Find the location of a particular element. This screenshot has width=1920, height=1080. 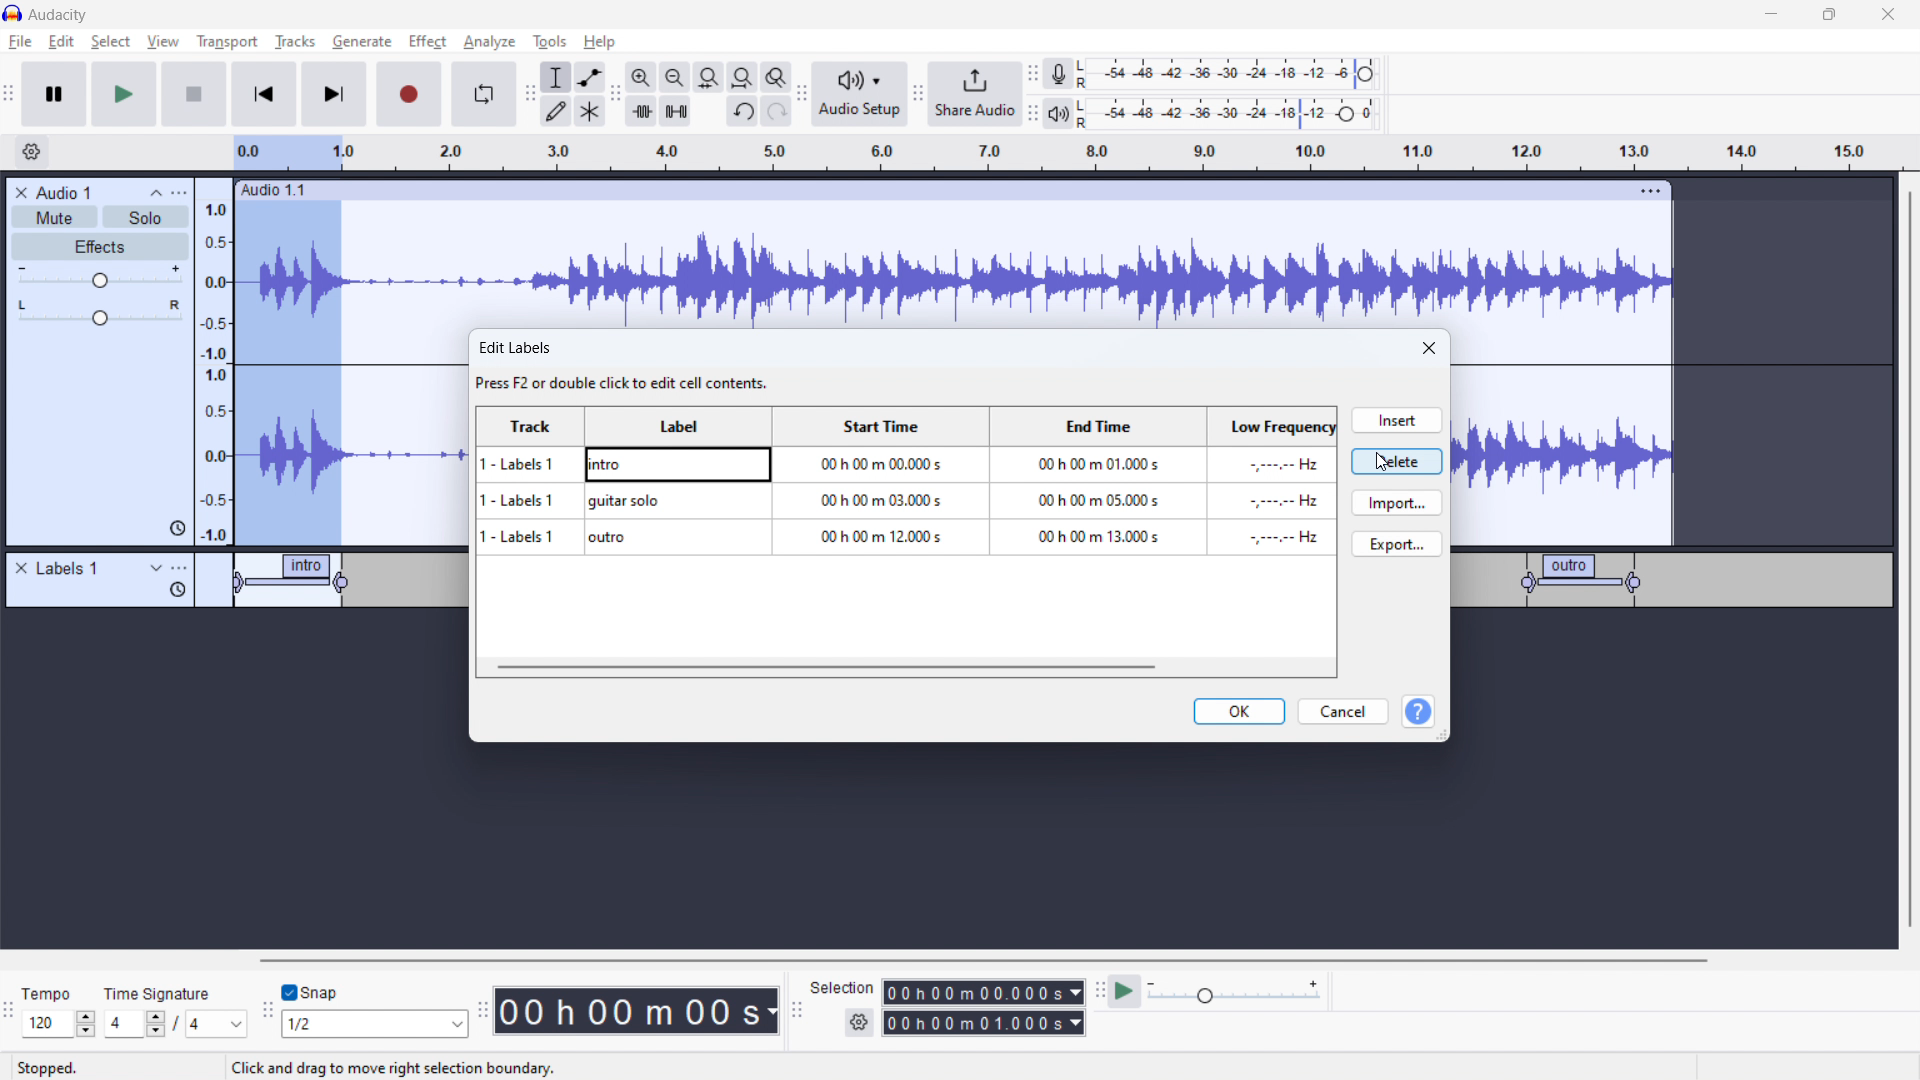

undo is located at coordinates (777, 111).